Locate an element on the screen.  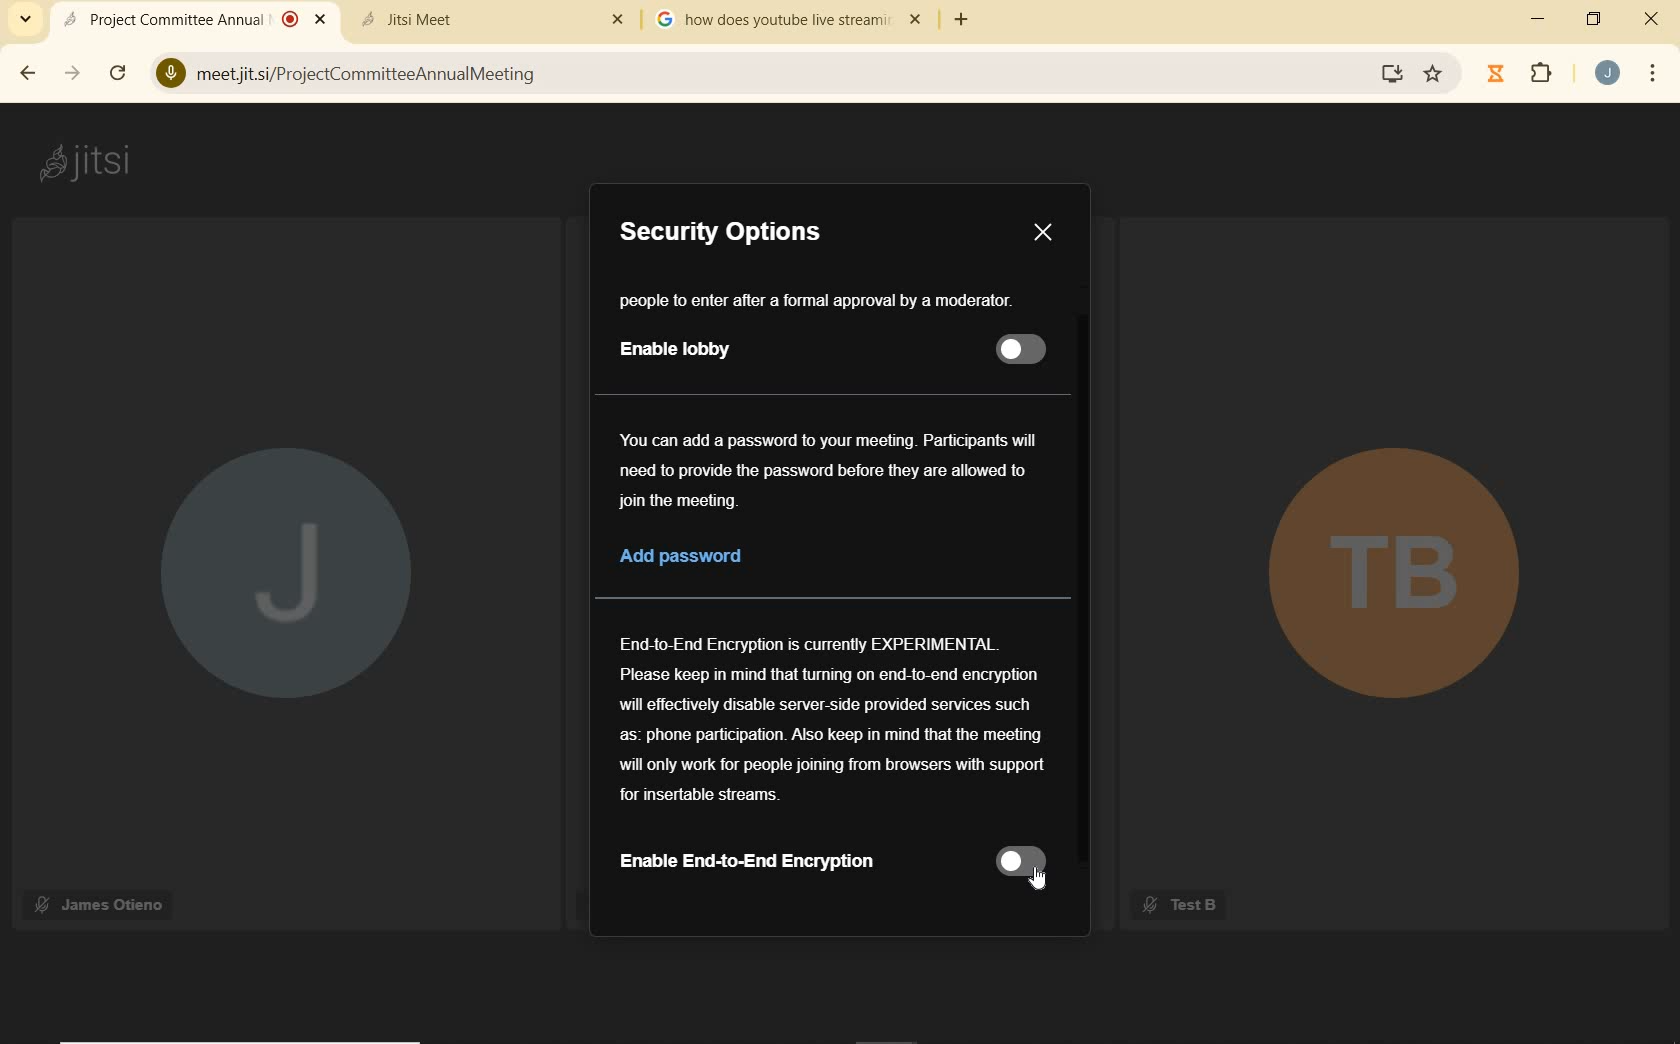
Project Committee Annual is located at coordinates (194, 19).